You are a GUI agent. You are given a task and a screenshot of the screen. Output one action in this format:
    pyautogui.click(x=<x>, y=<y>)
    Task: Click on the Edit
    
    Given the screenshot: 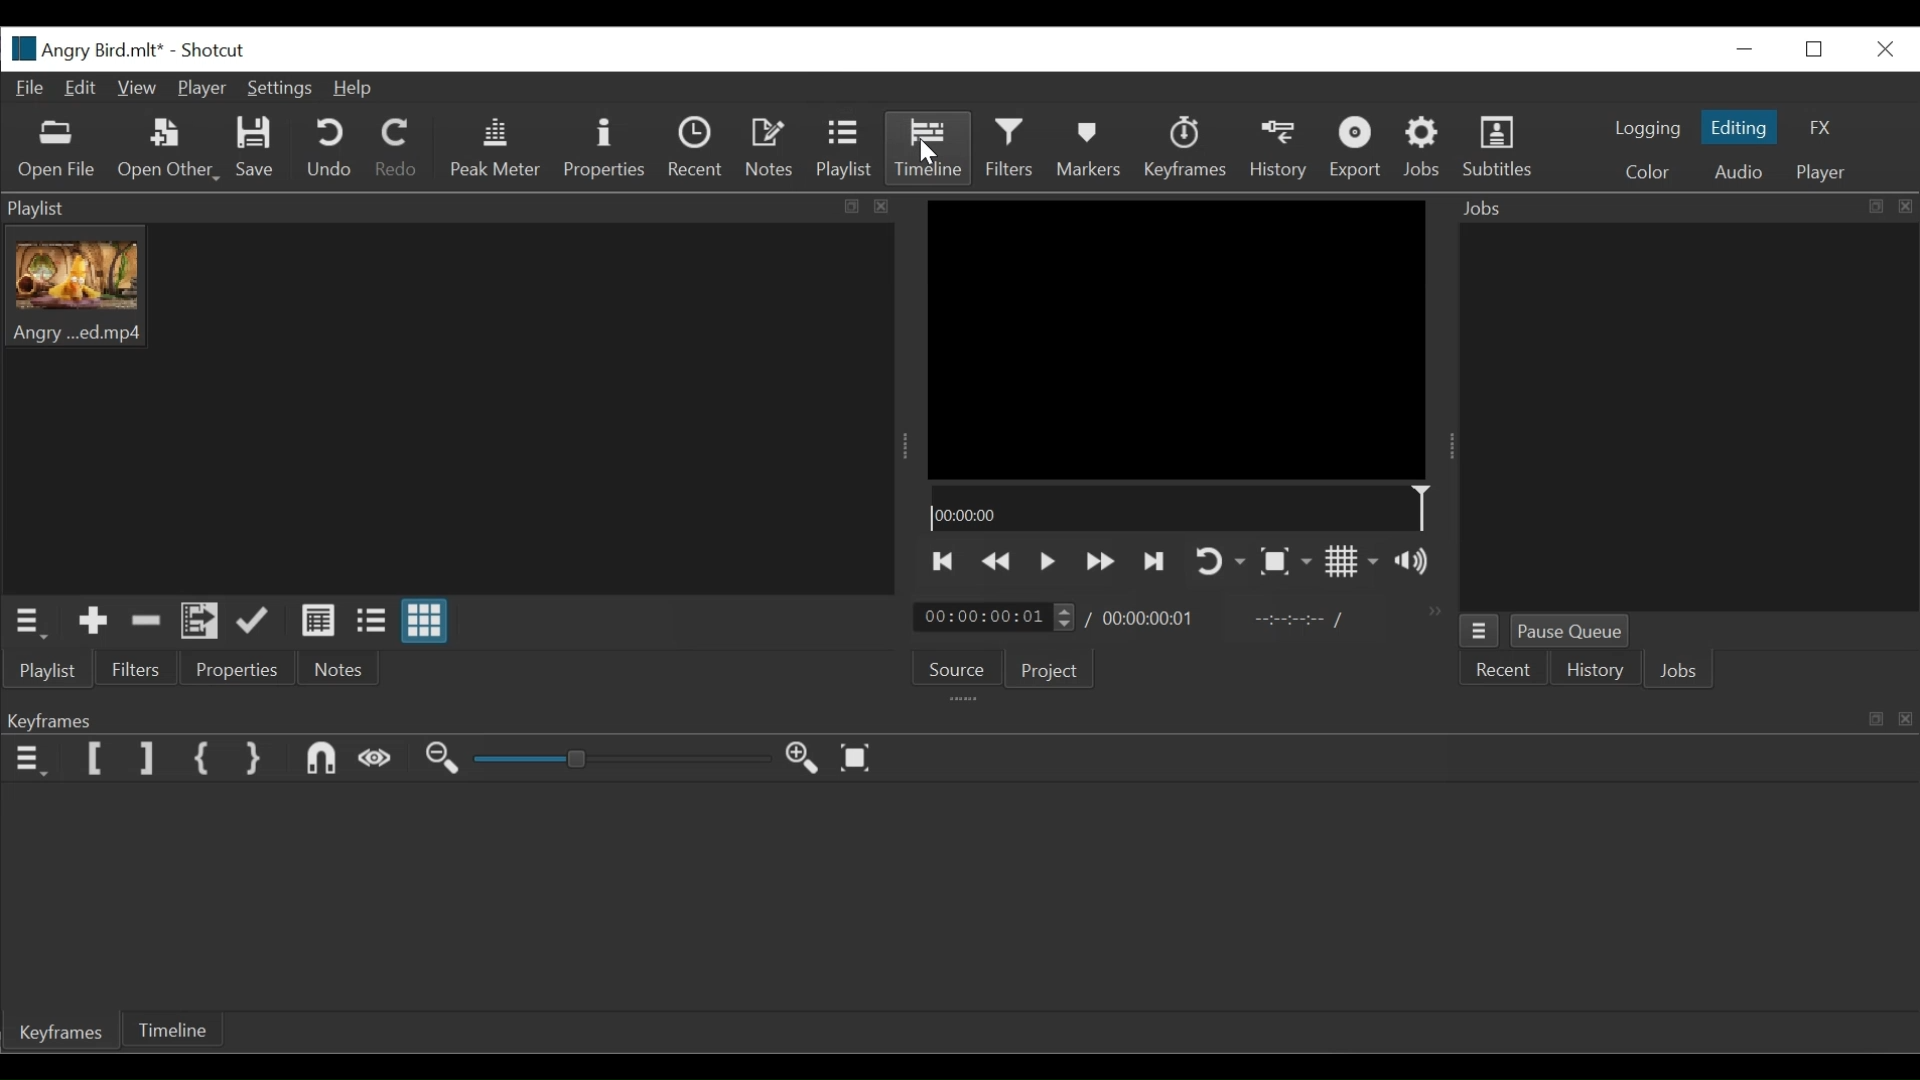 What is the action you would take?
    pyautogui.click(x=81, y=89)
    